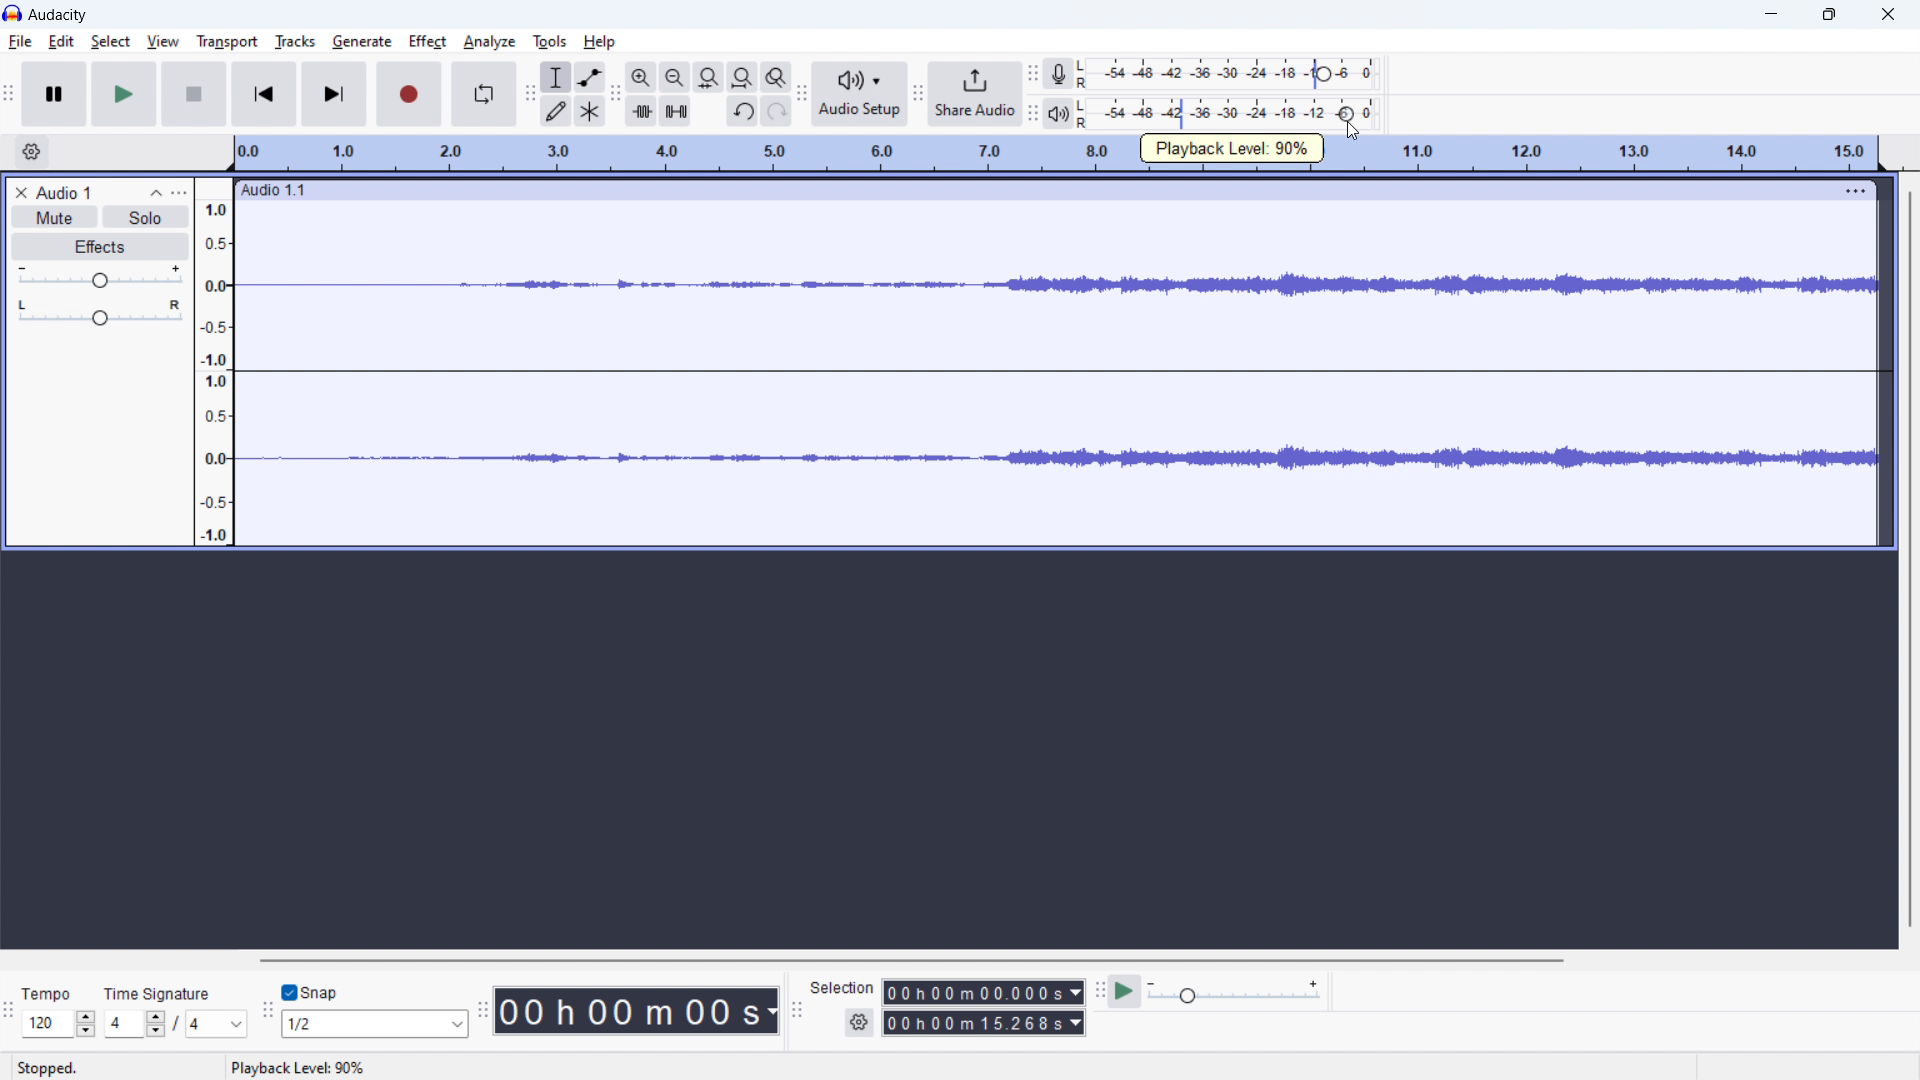 The width and height of the screenshot is (1920, 1080). I want to click on horizontal scrollbar, so click(906, 959).